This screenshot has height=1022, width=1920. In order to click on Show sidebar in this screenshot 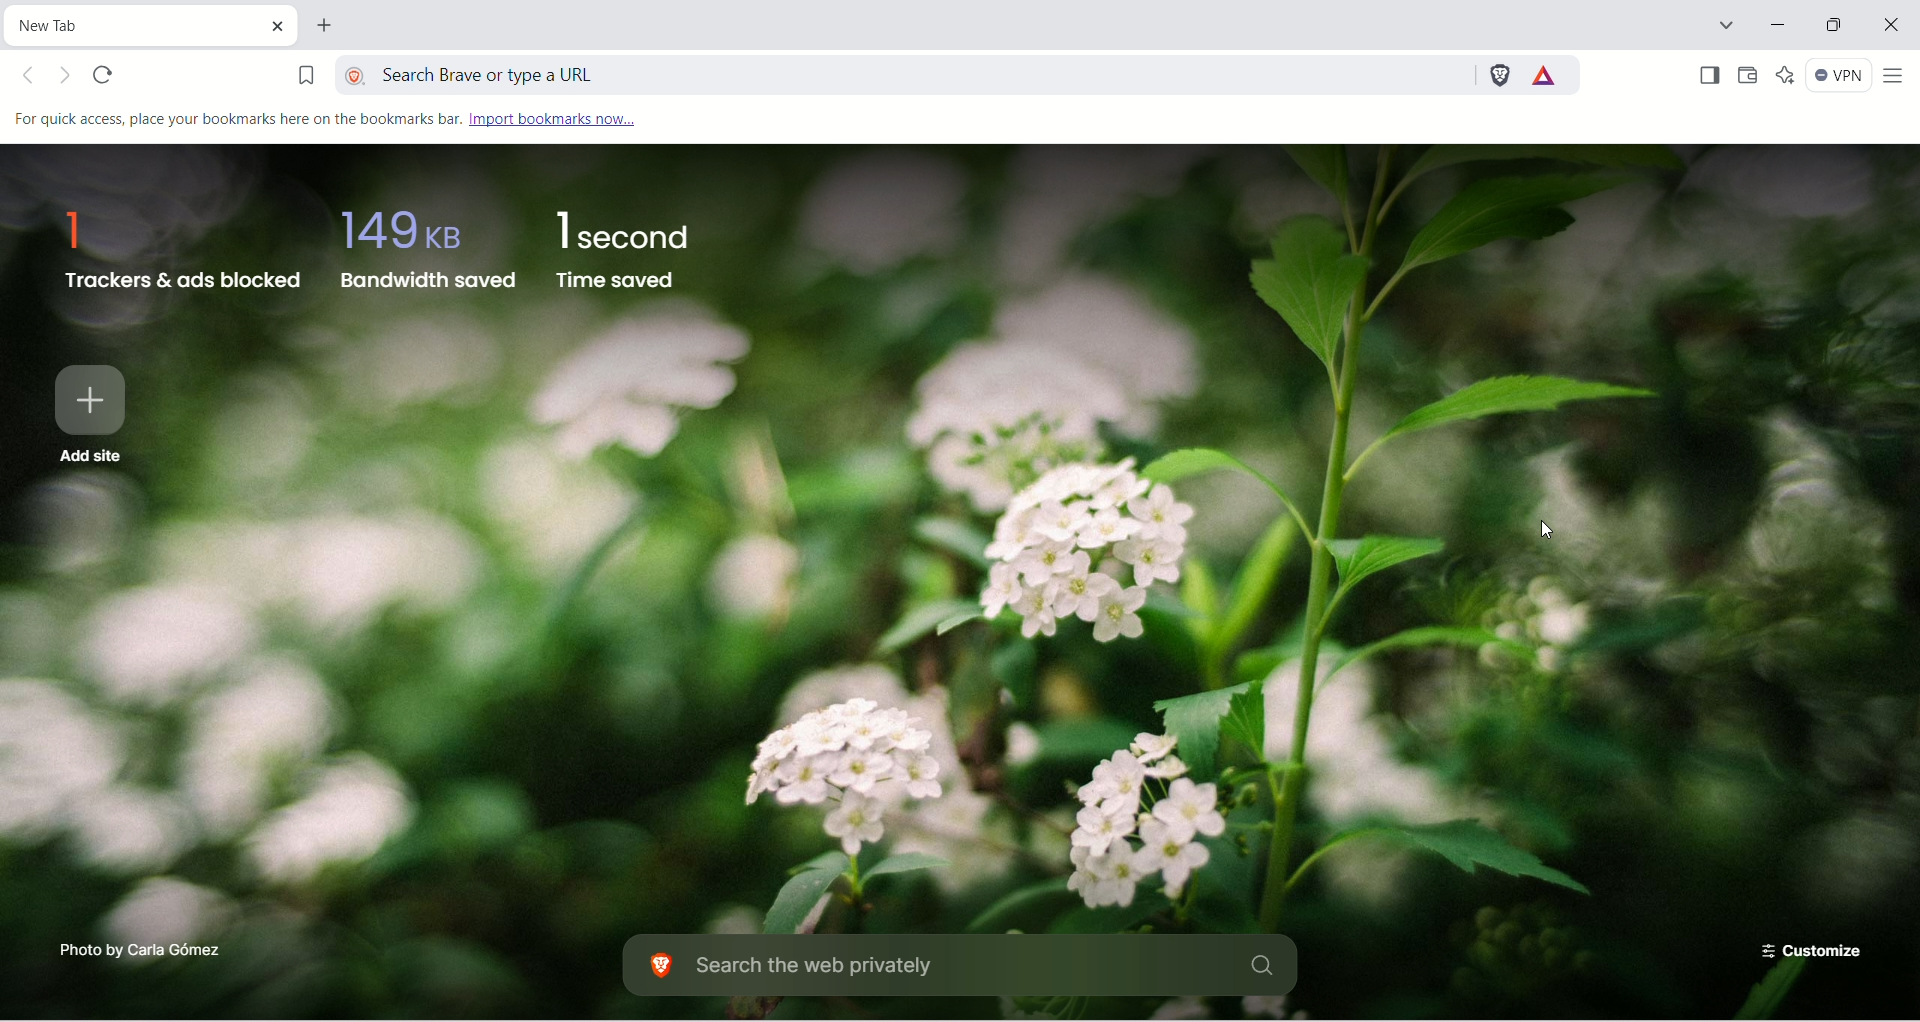, I will do `click(1708, 77)`.